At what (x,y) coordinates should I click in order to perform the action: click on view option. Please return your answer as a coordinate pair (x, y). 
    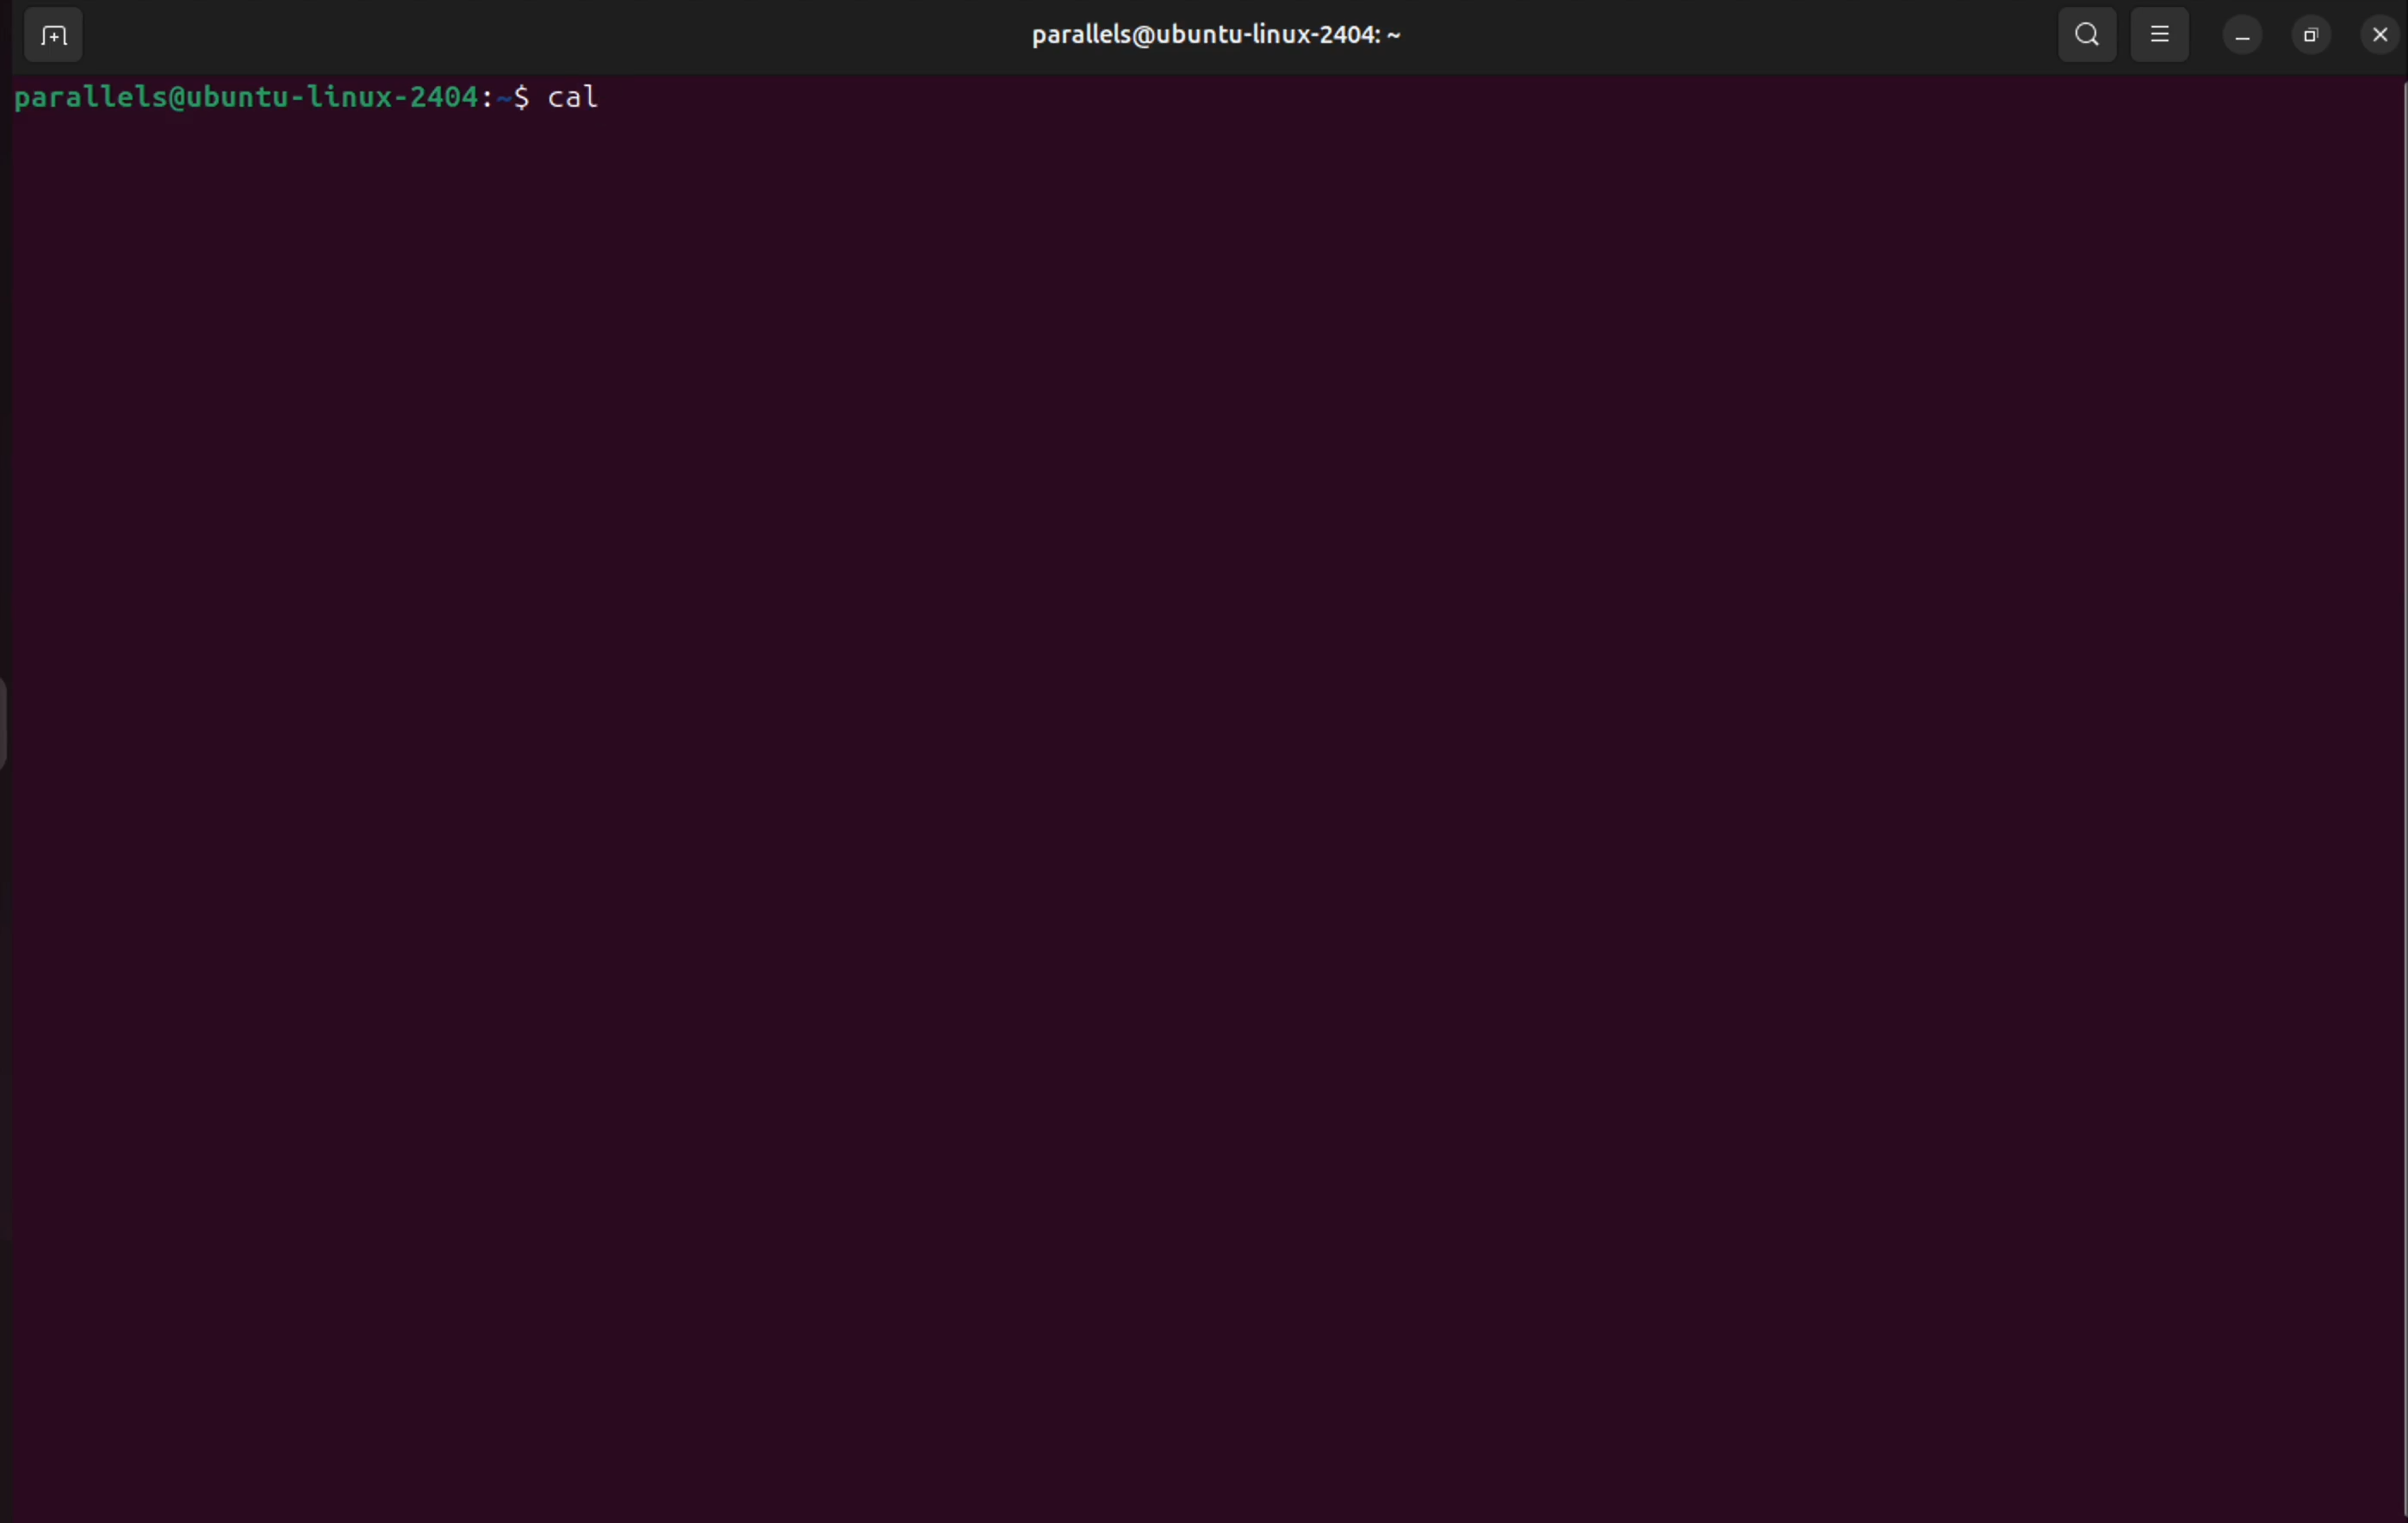
    Looking at the image, I should click on (2162, 38).